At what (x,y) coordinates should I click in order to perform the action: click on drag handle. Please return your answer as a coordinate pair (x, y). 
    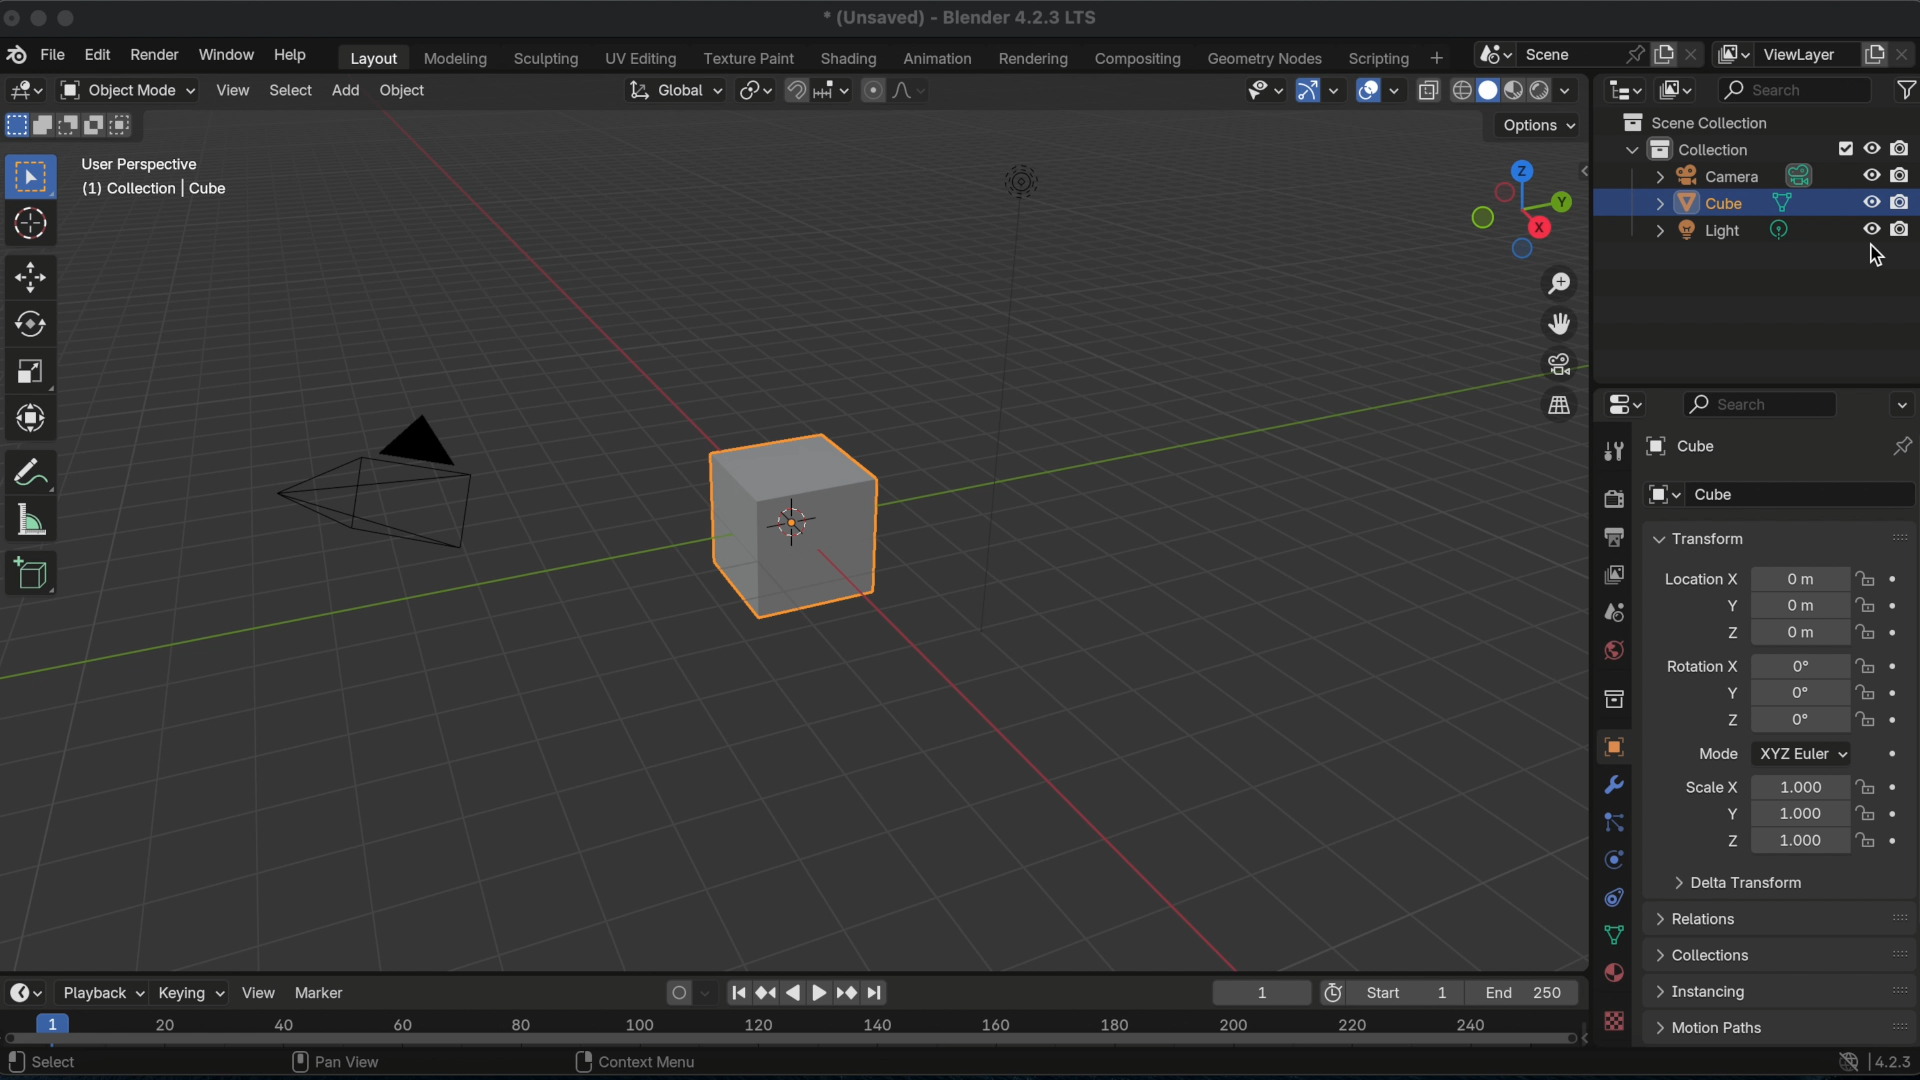
    Looking at the image, I should click on (1898, 953).